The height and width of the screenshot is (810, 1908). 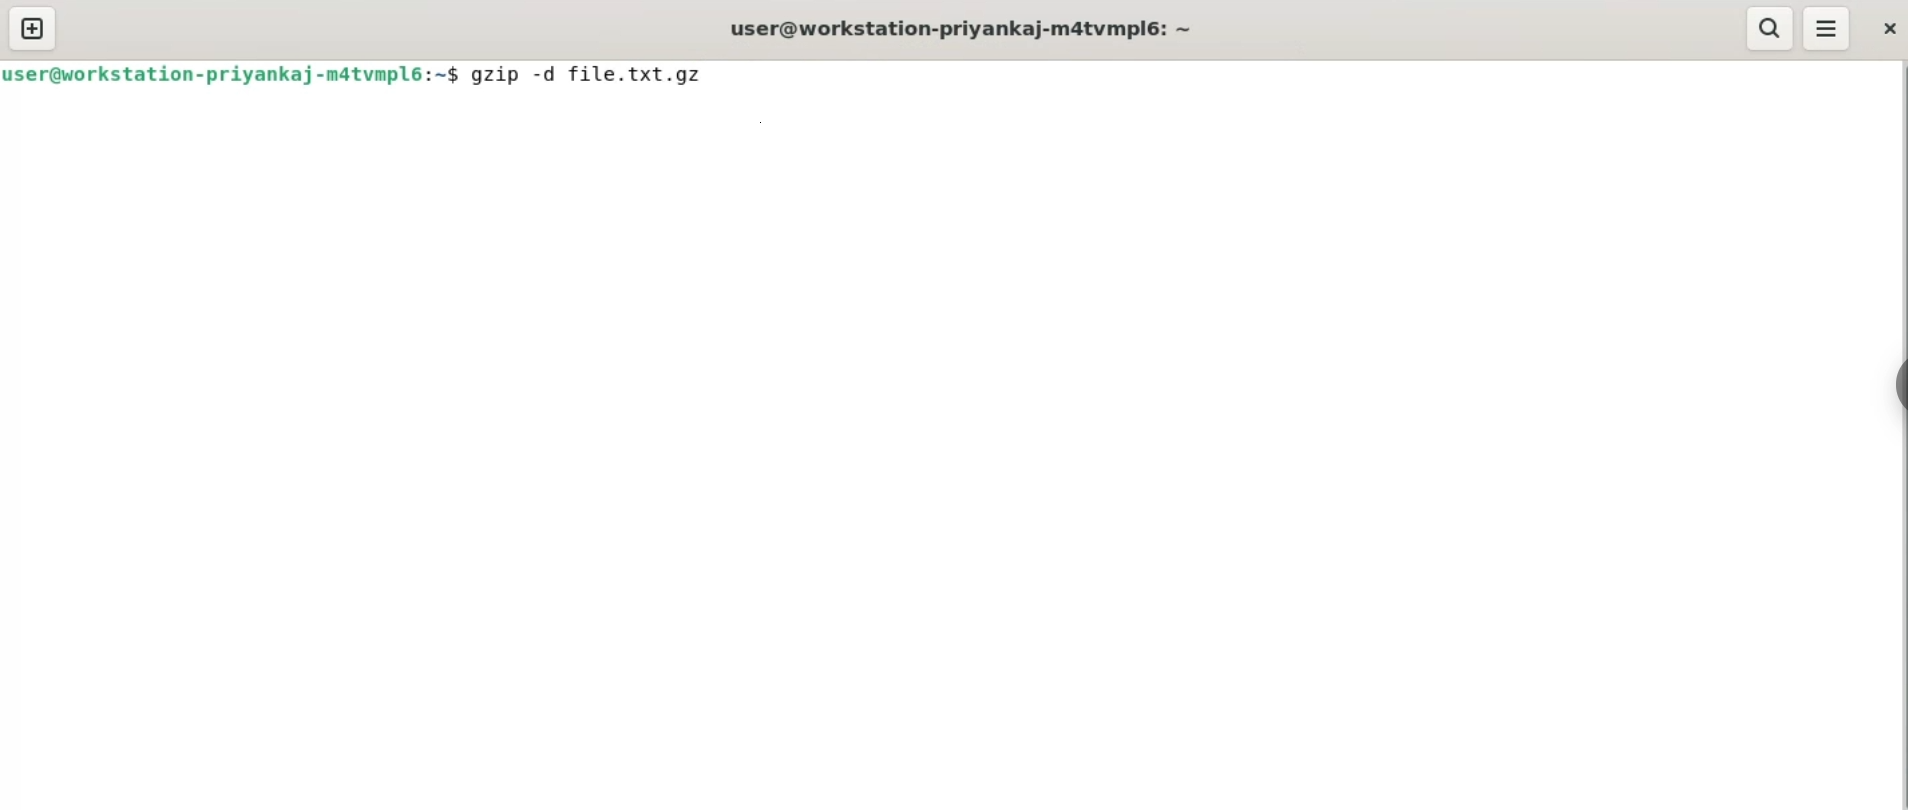 I want to click on search, so click(x=1768, y=30).